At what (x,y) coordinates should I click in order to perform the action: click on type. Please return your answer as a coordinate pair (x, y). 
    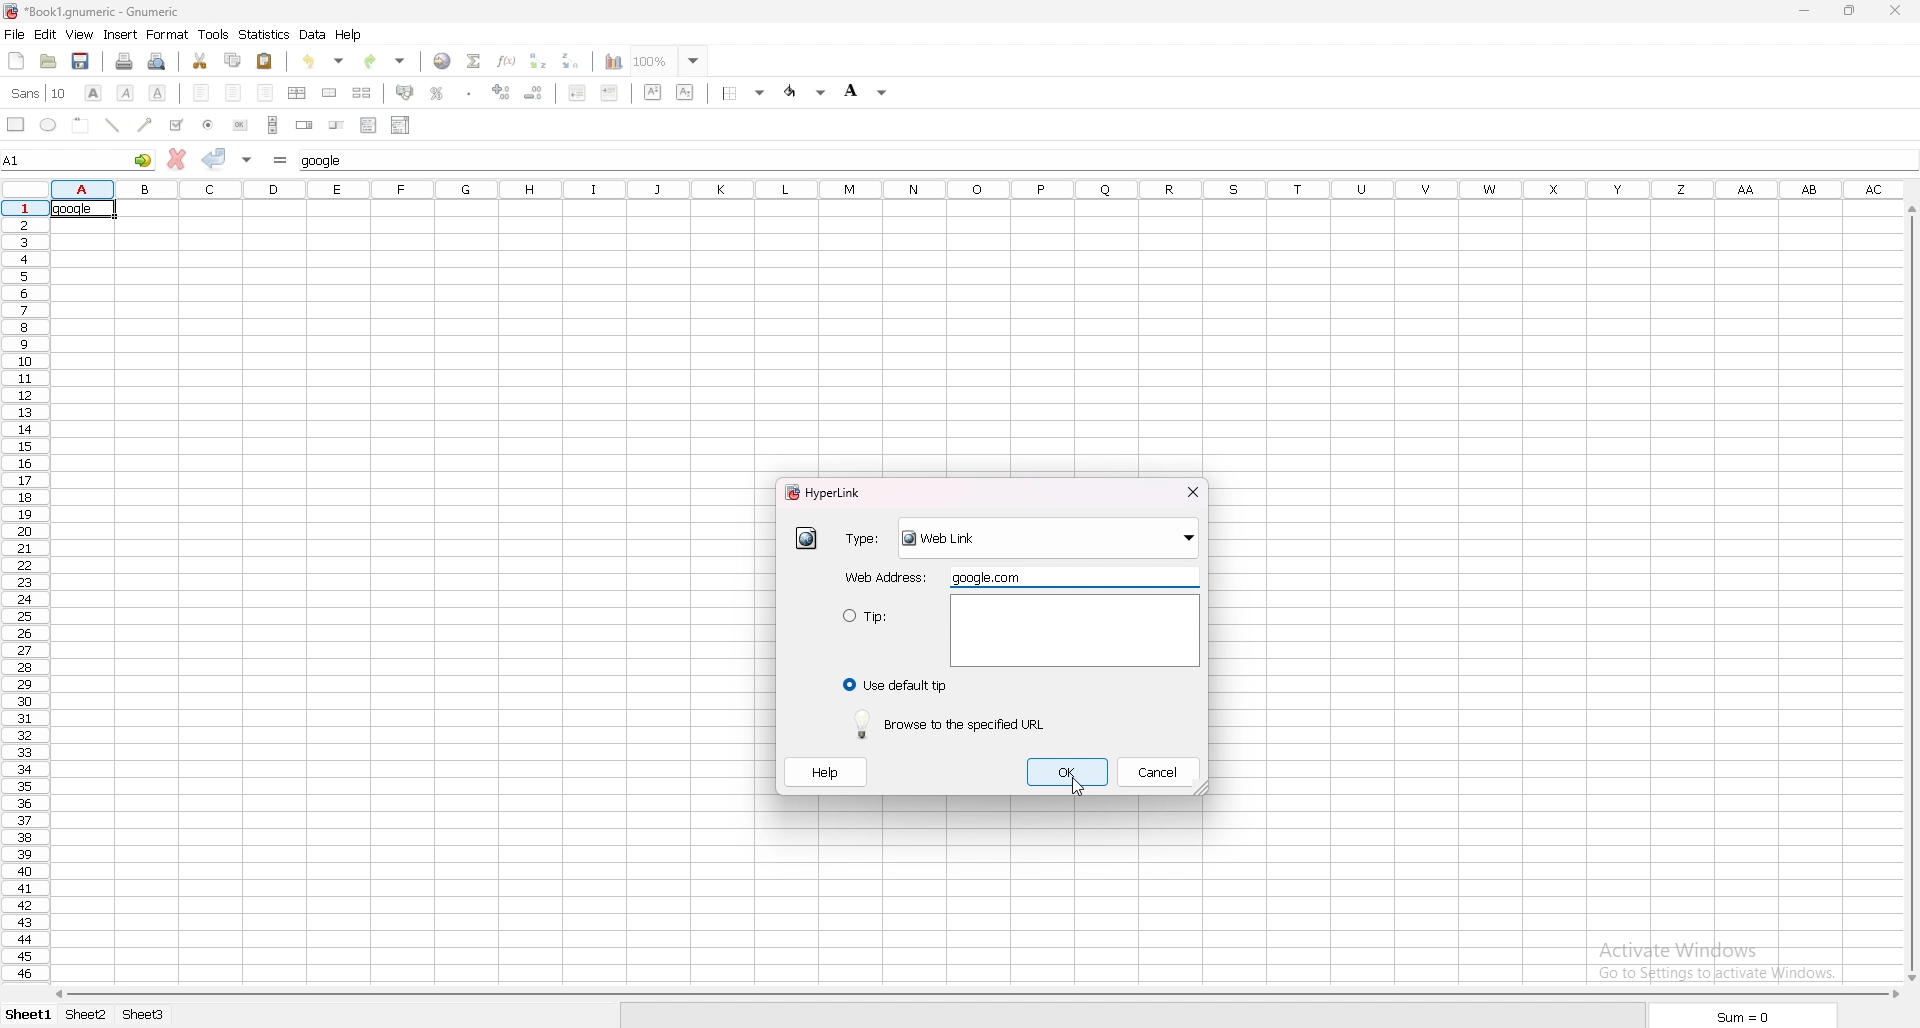
    Looking at the image, I should click on (866, 540).